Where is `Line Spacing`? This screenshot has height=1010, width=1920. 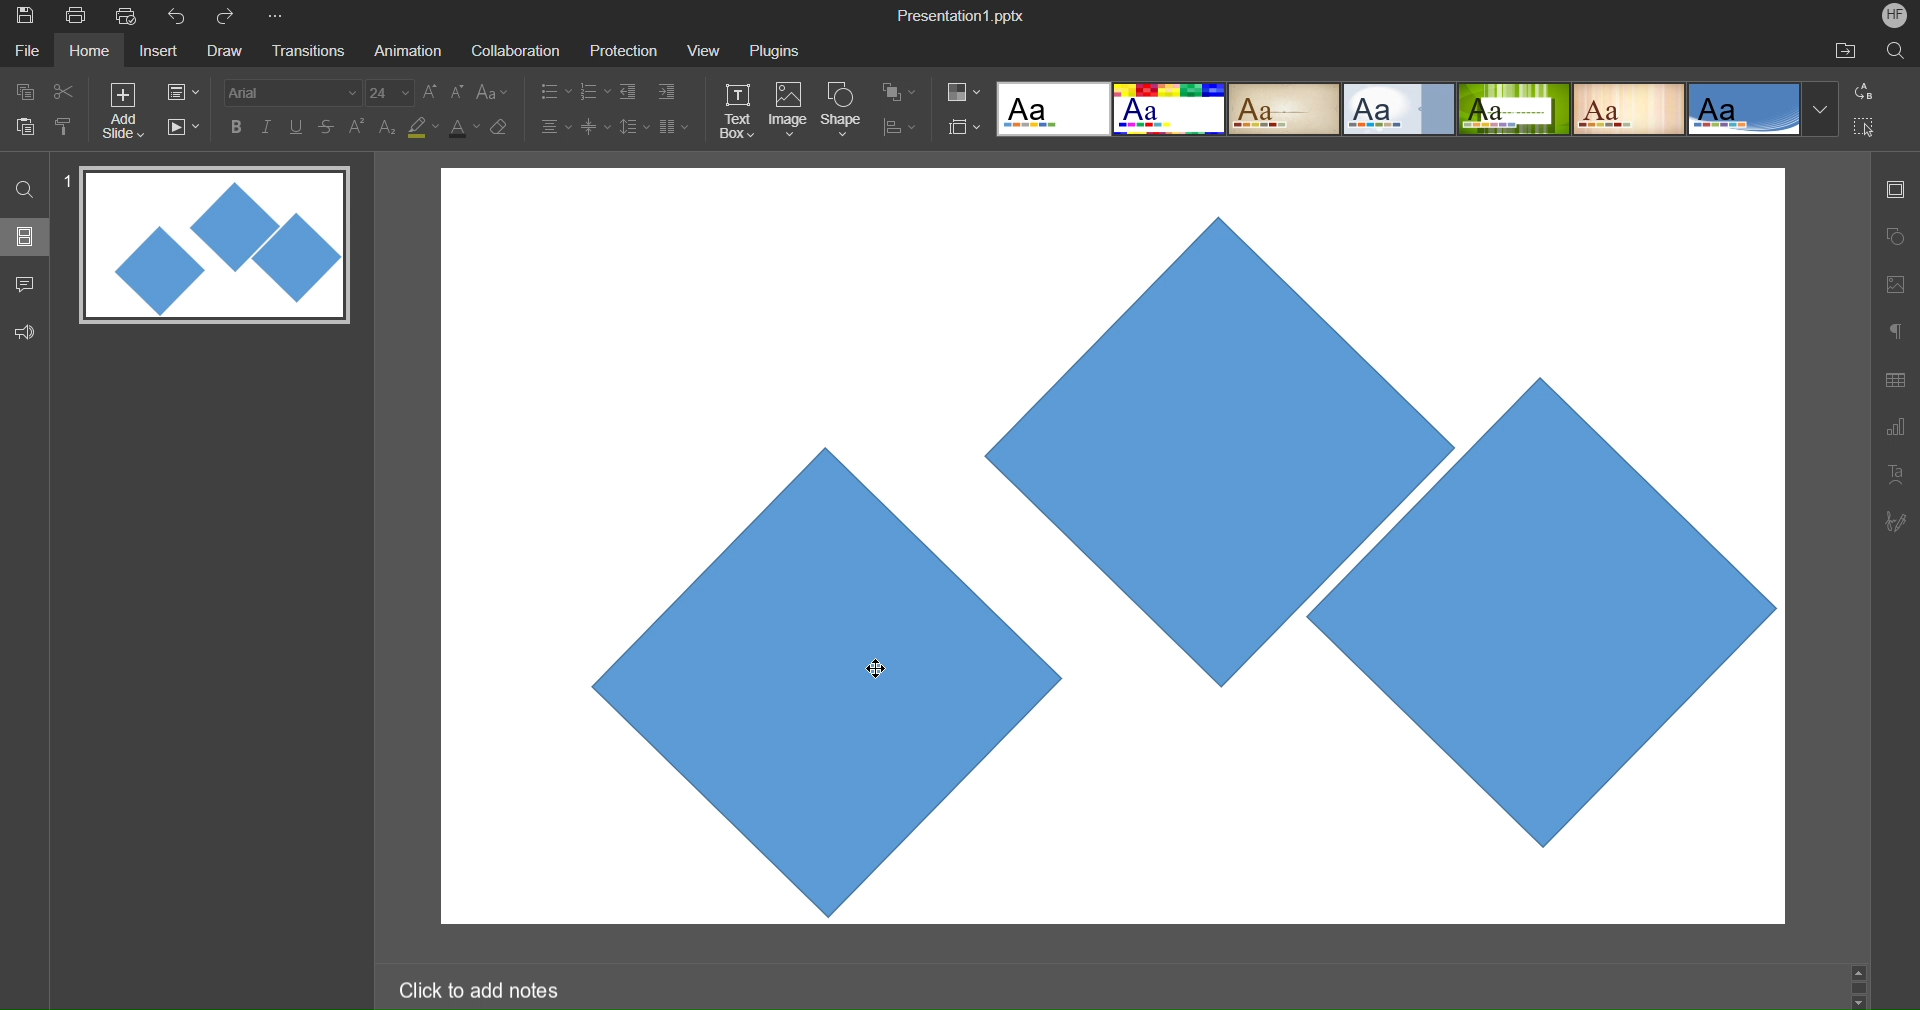 Line Spacing is located at coordinates (633, 128).